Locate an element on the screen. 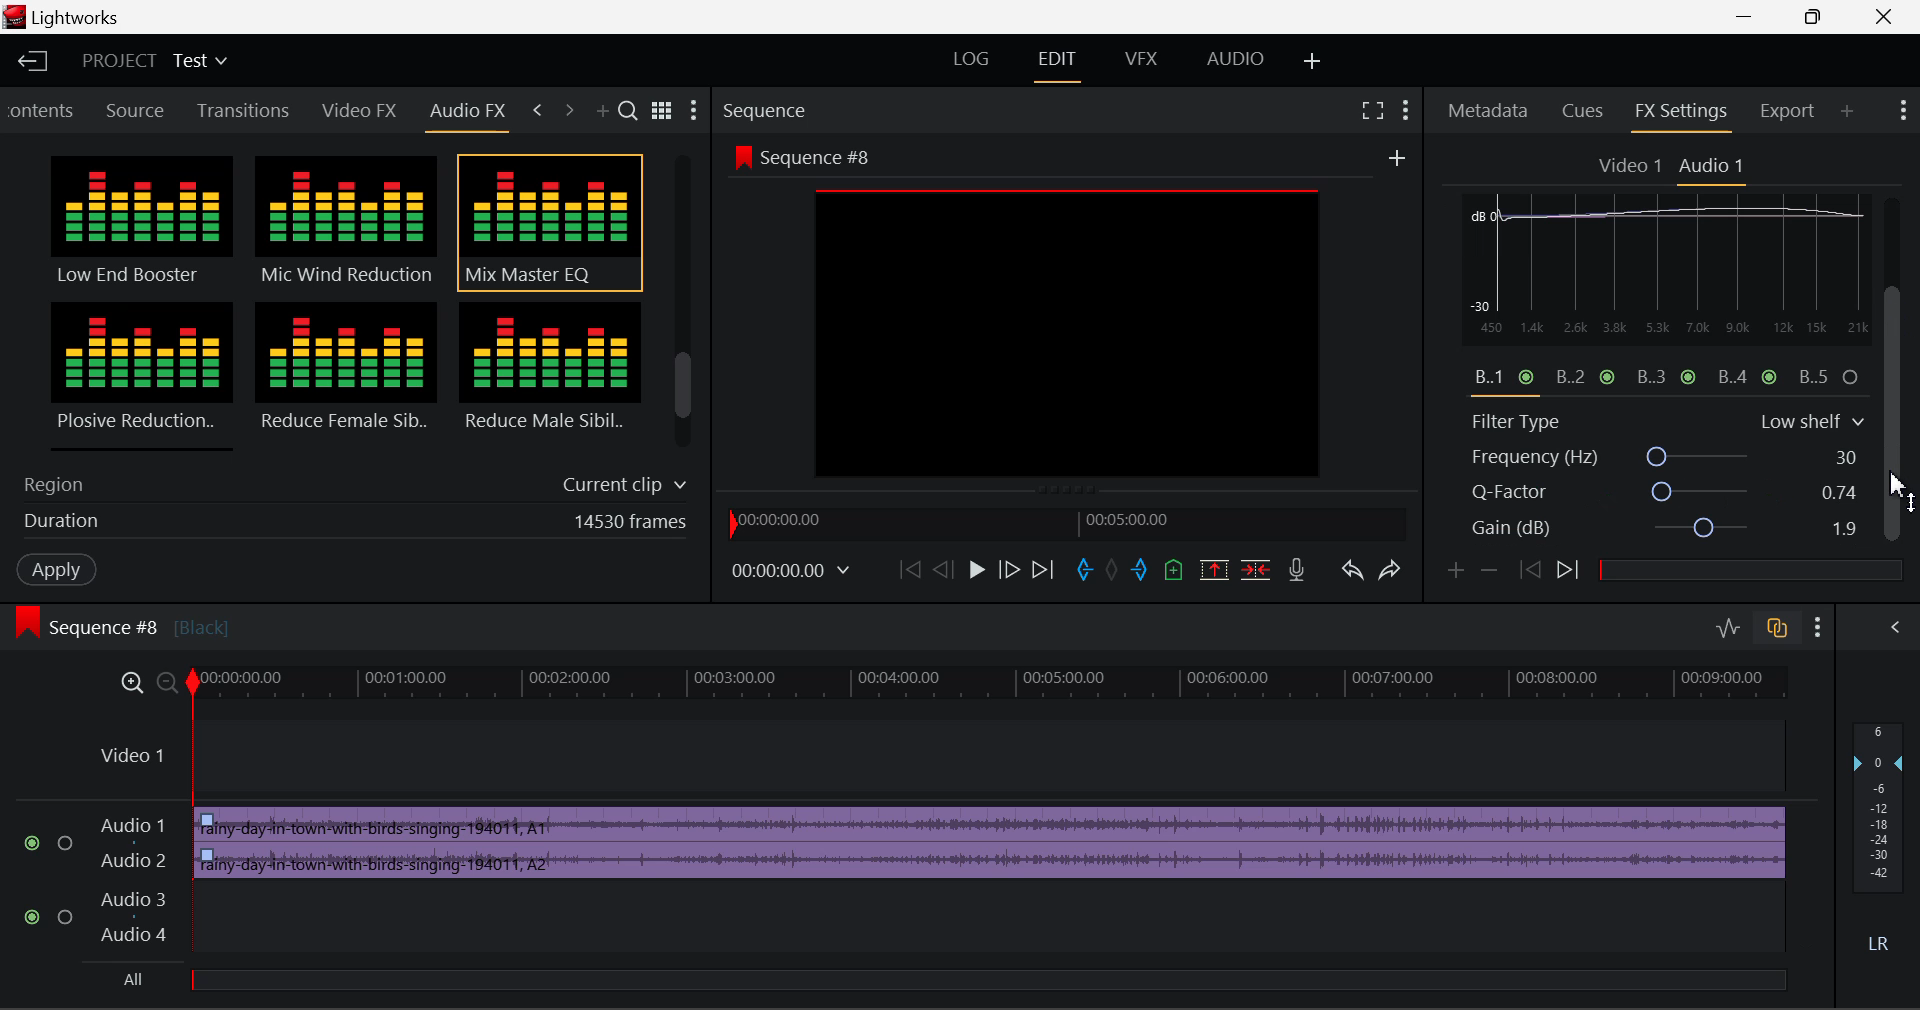 This screenshot has height=1010, width=1920. Project Title is located at coordinates (152, 60).